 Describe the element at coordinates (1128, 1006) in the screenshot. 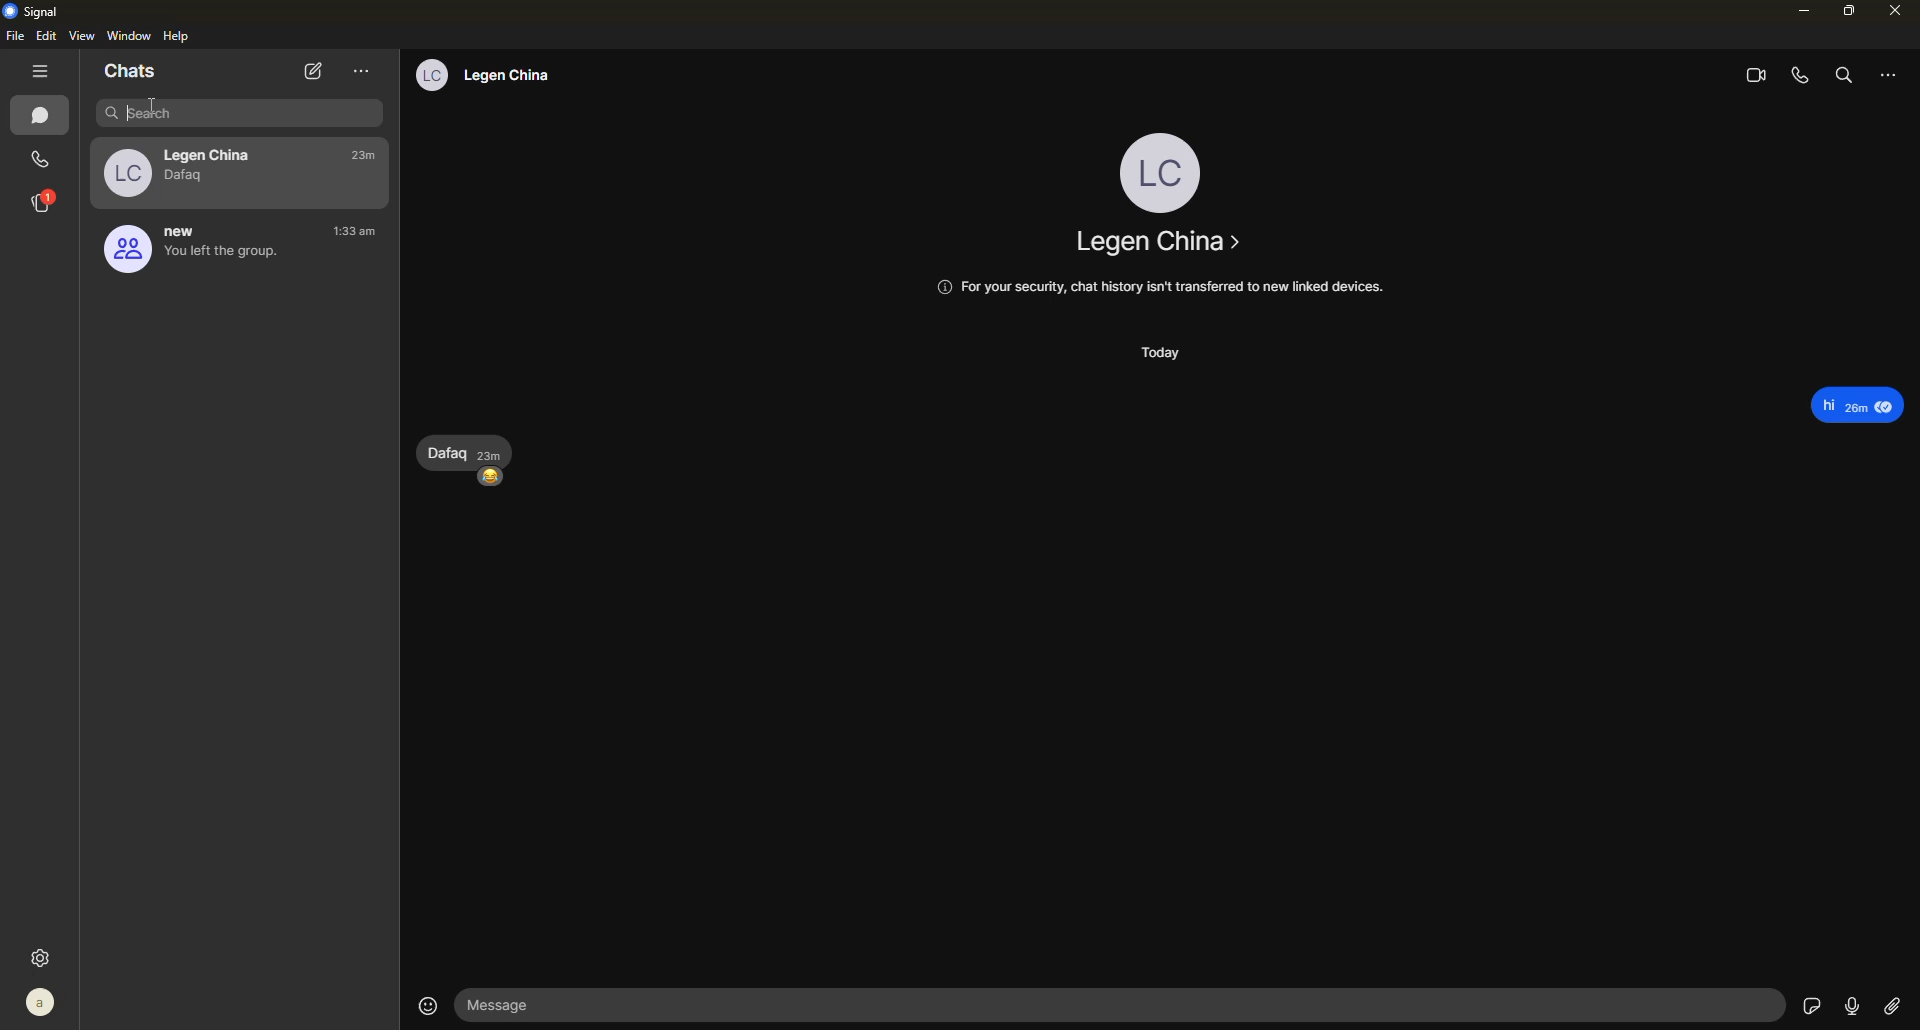

I see `message` at that location.